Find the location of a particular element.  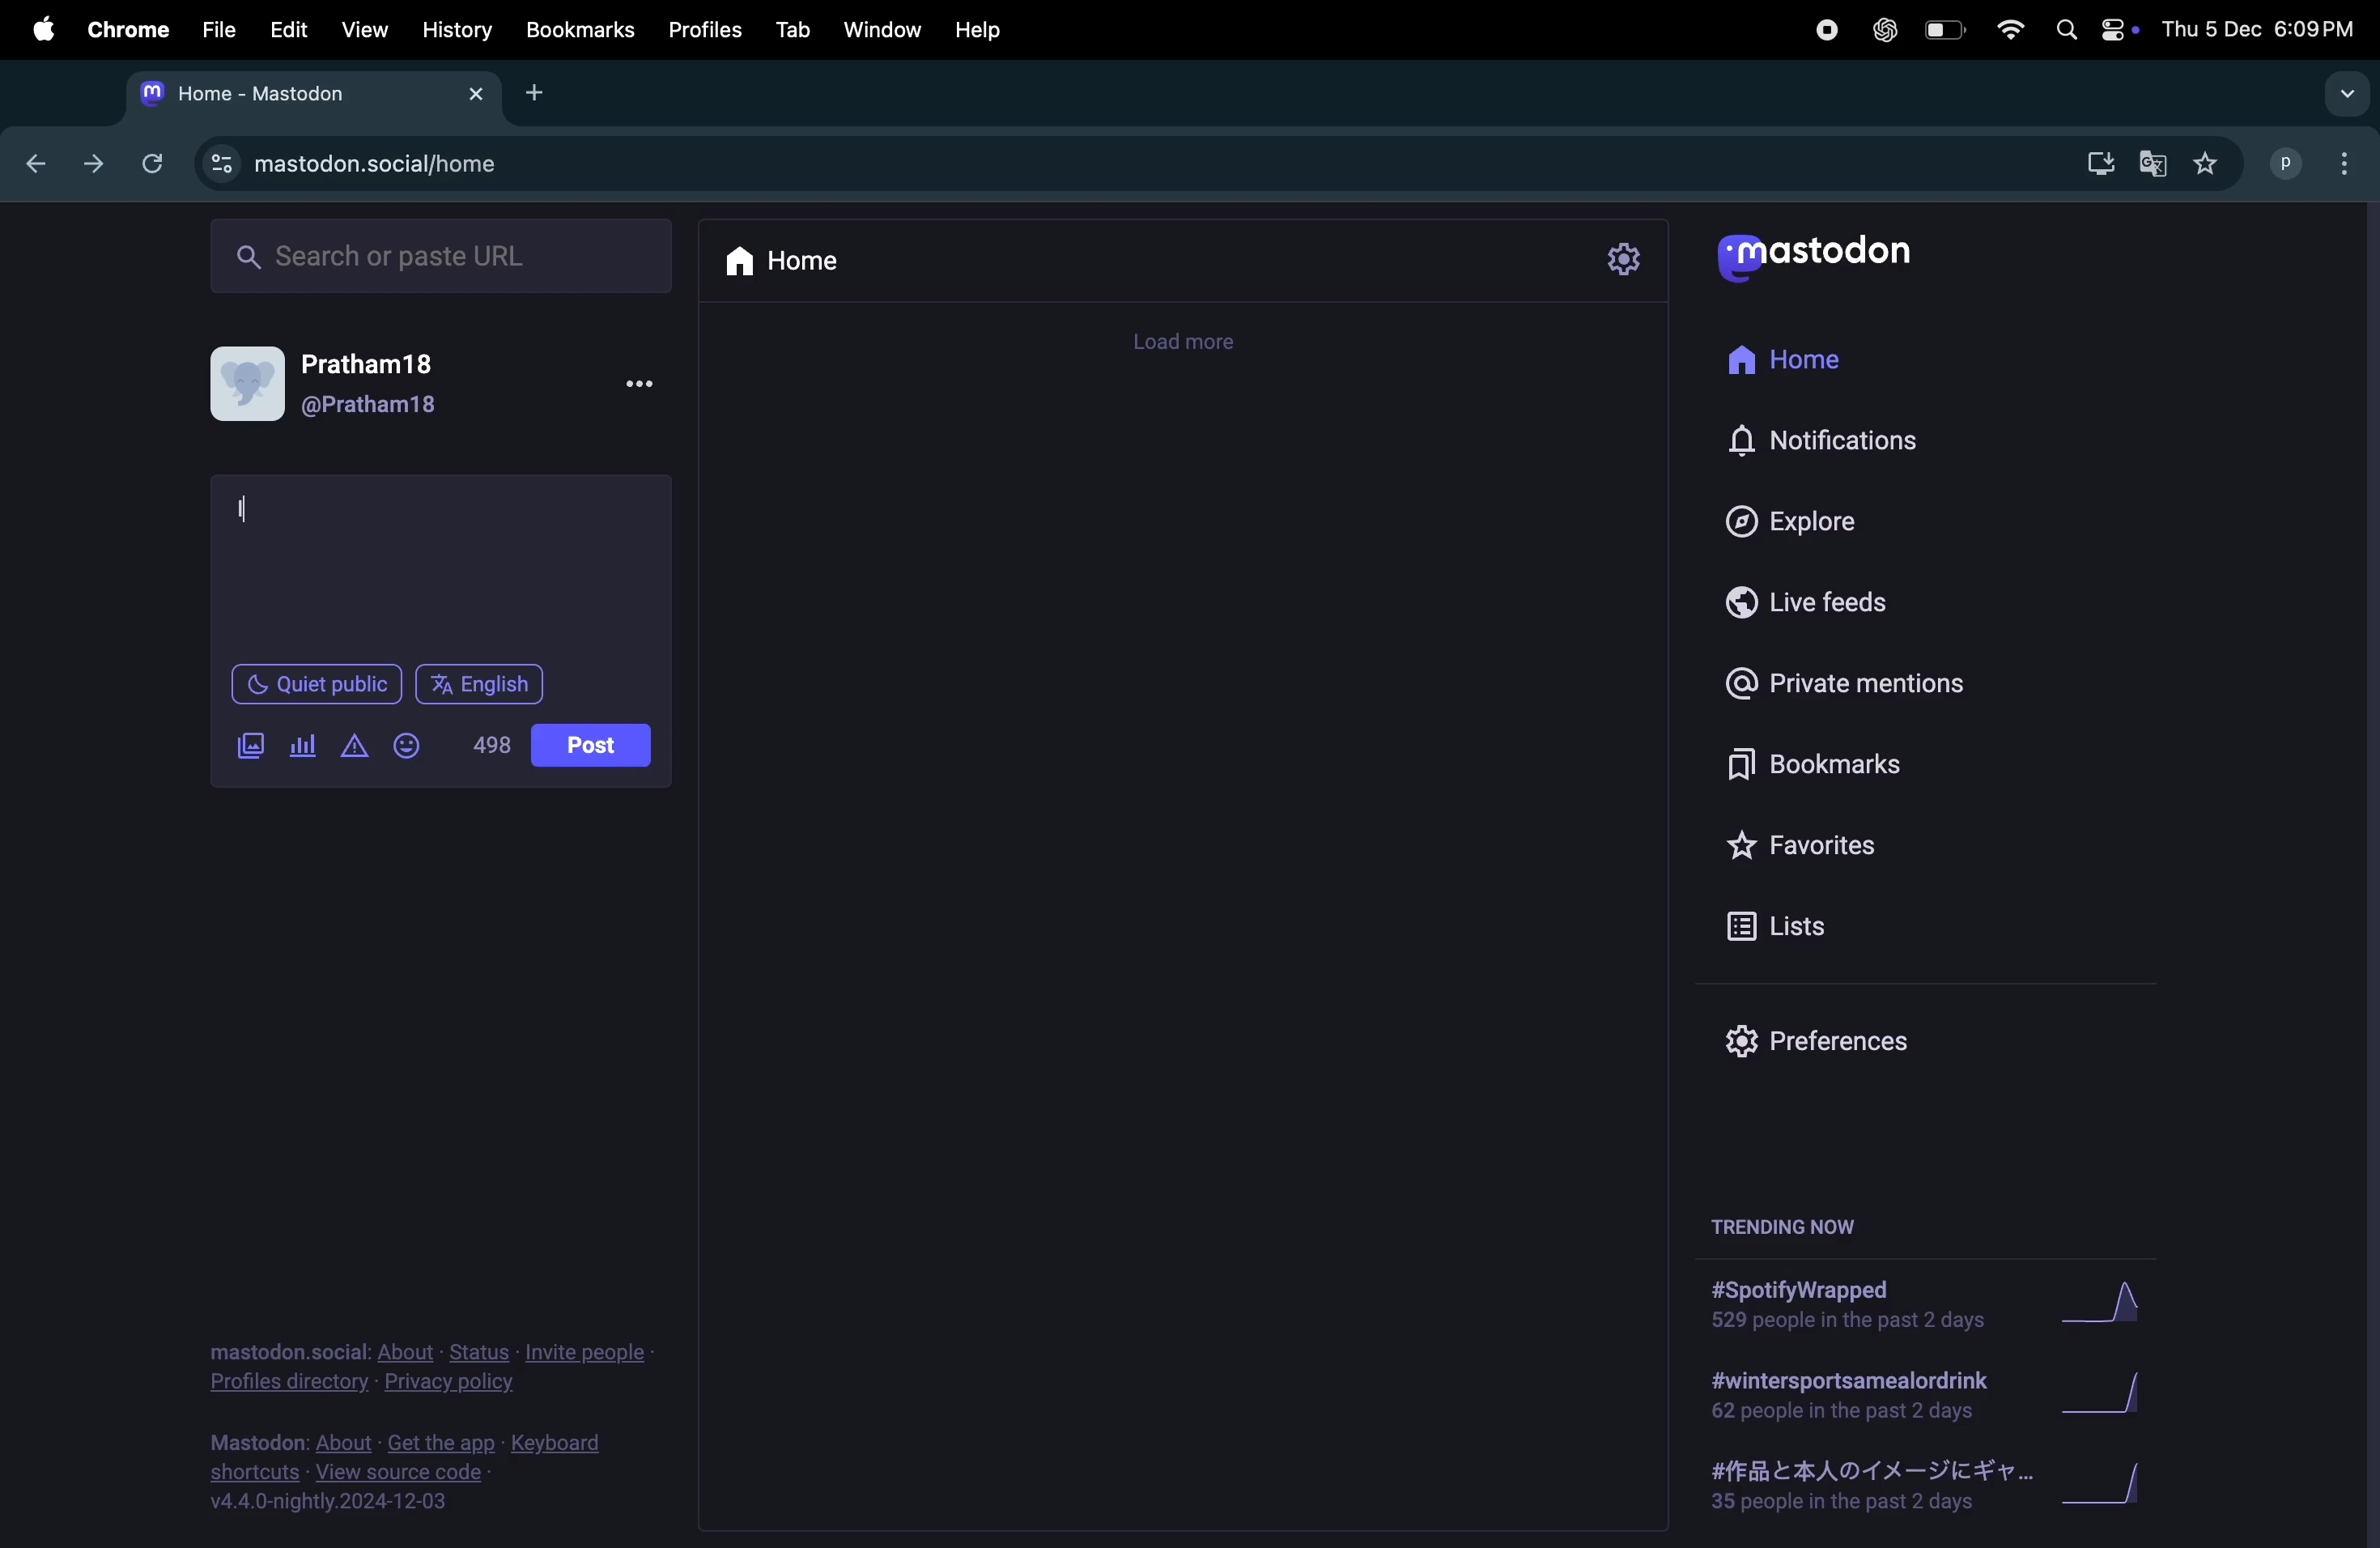

user profile is located at coordinates (349, 391).